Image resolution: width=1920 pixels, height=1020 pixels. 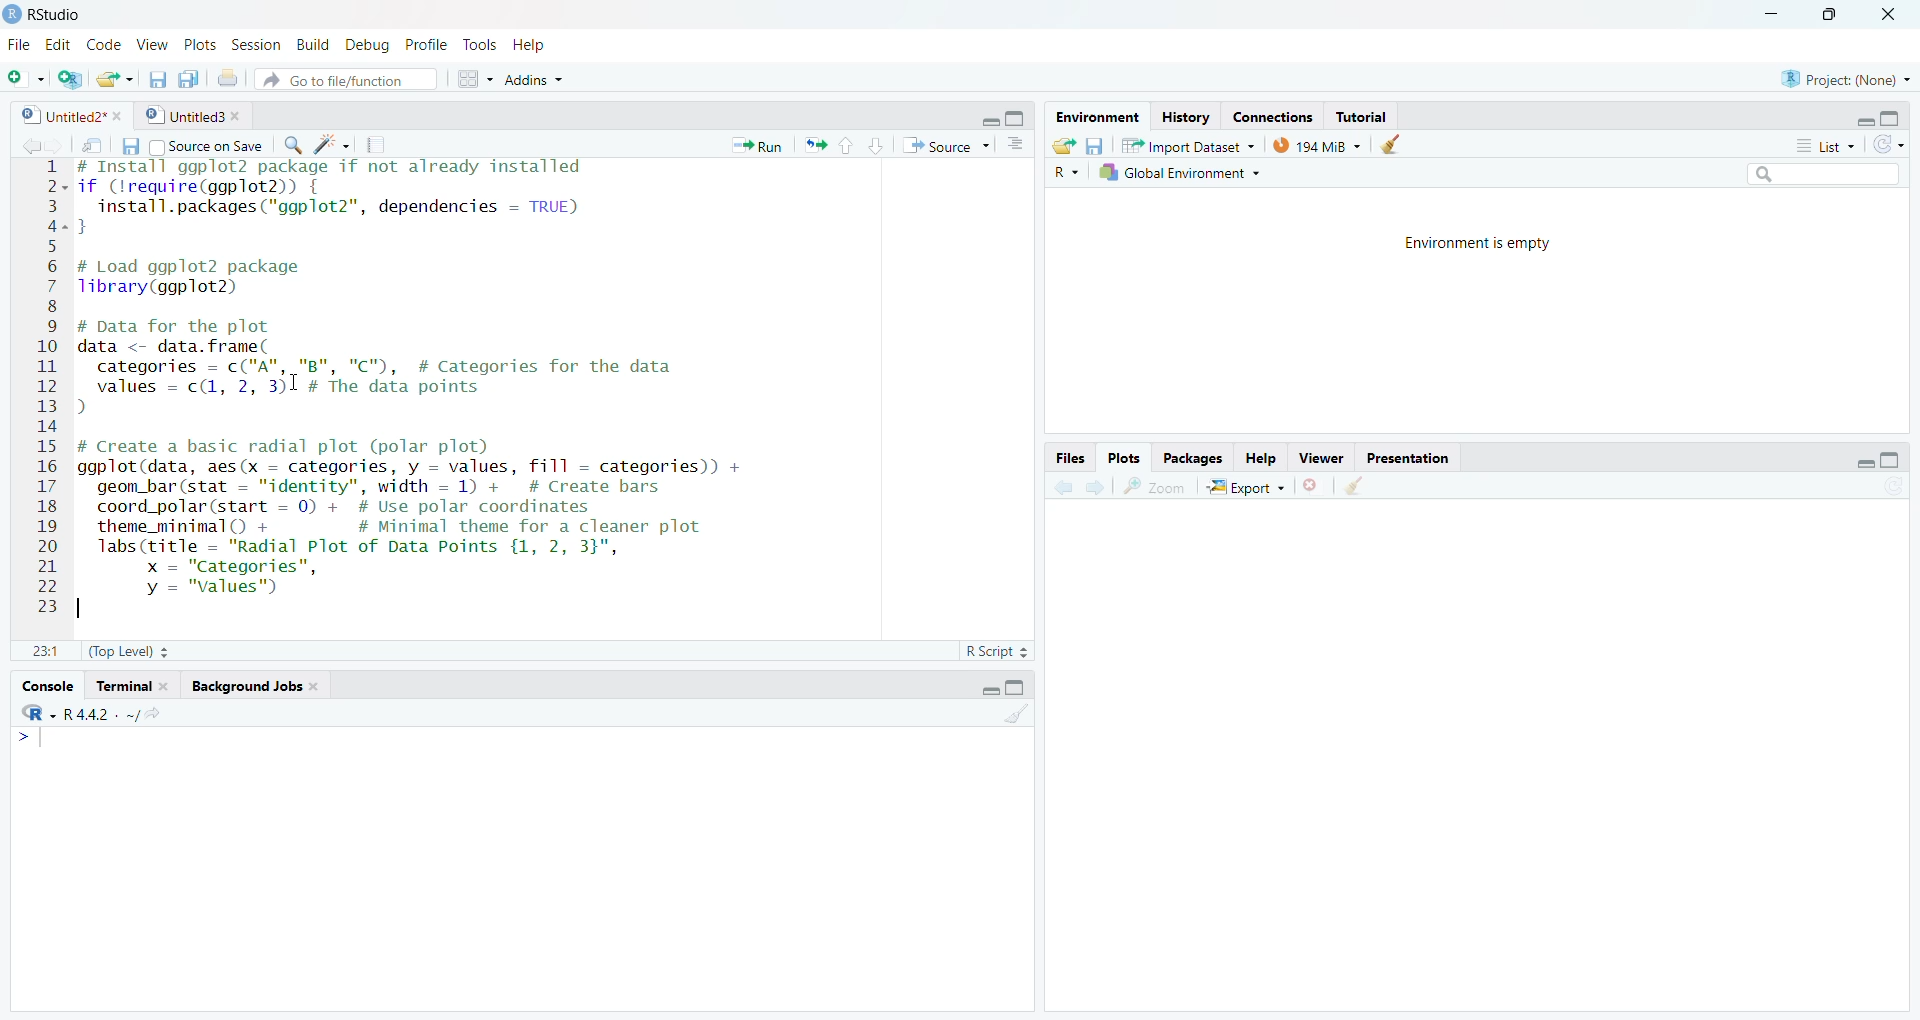 I want to click on Cursor, so click(x=761, y=161).